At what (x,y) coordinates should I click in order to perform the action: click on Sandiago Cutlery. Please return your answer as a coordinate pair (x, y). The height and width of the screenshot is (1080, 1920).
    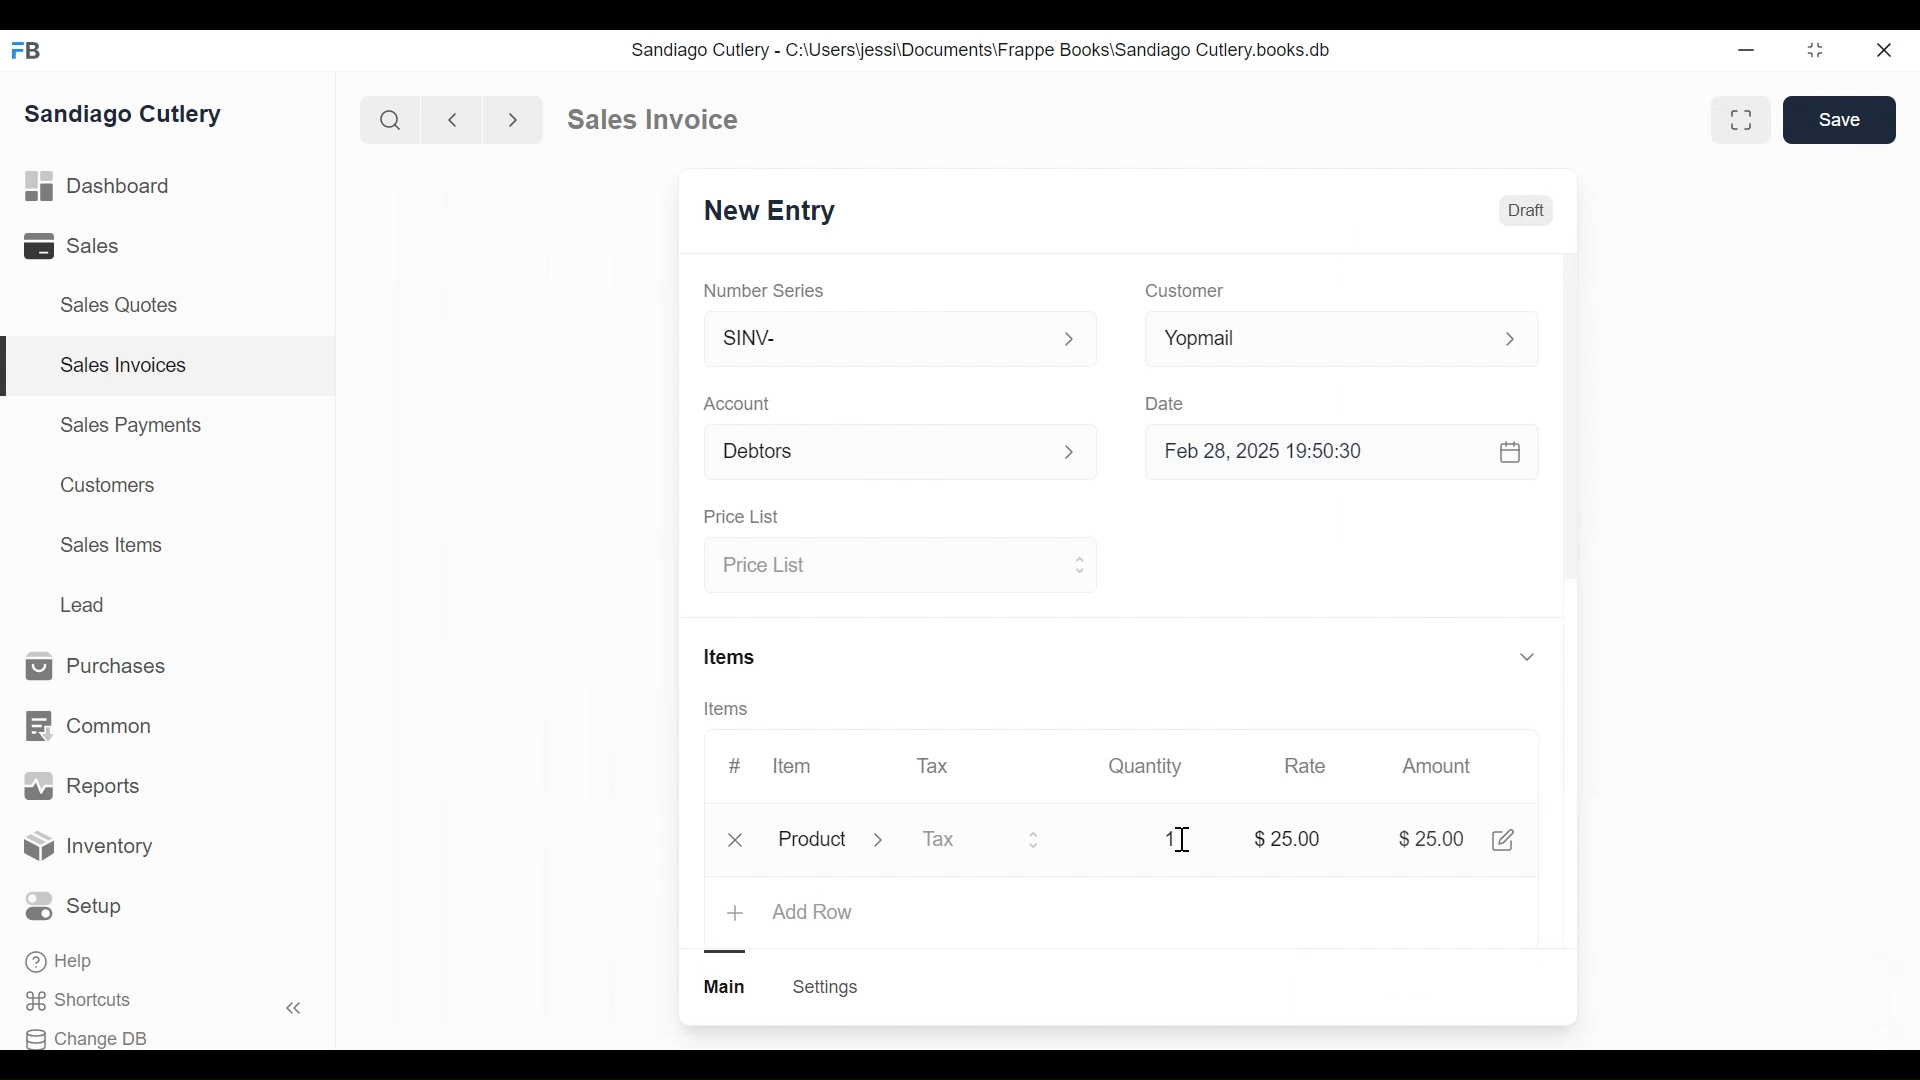
    Looking at the image, I should click on (129, 114).